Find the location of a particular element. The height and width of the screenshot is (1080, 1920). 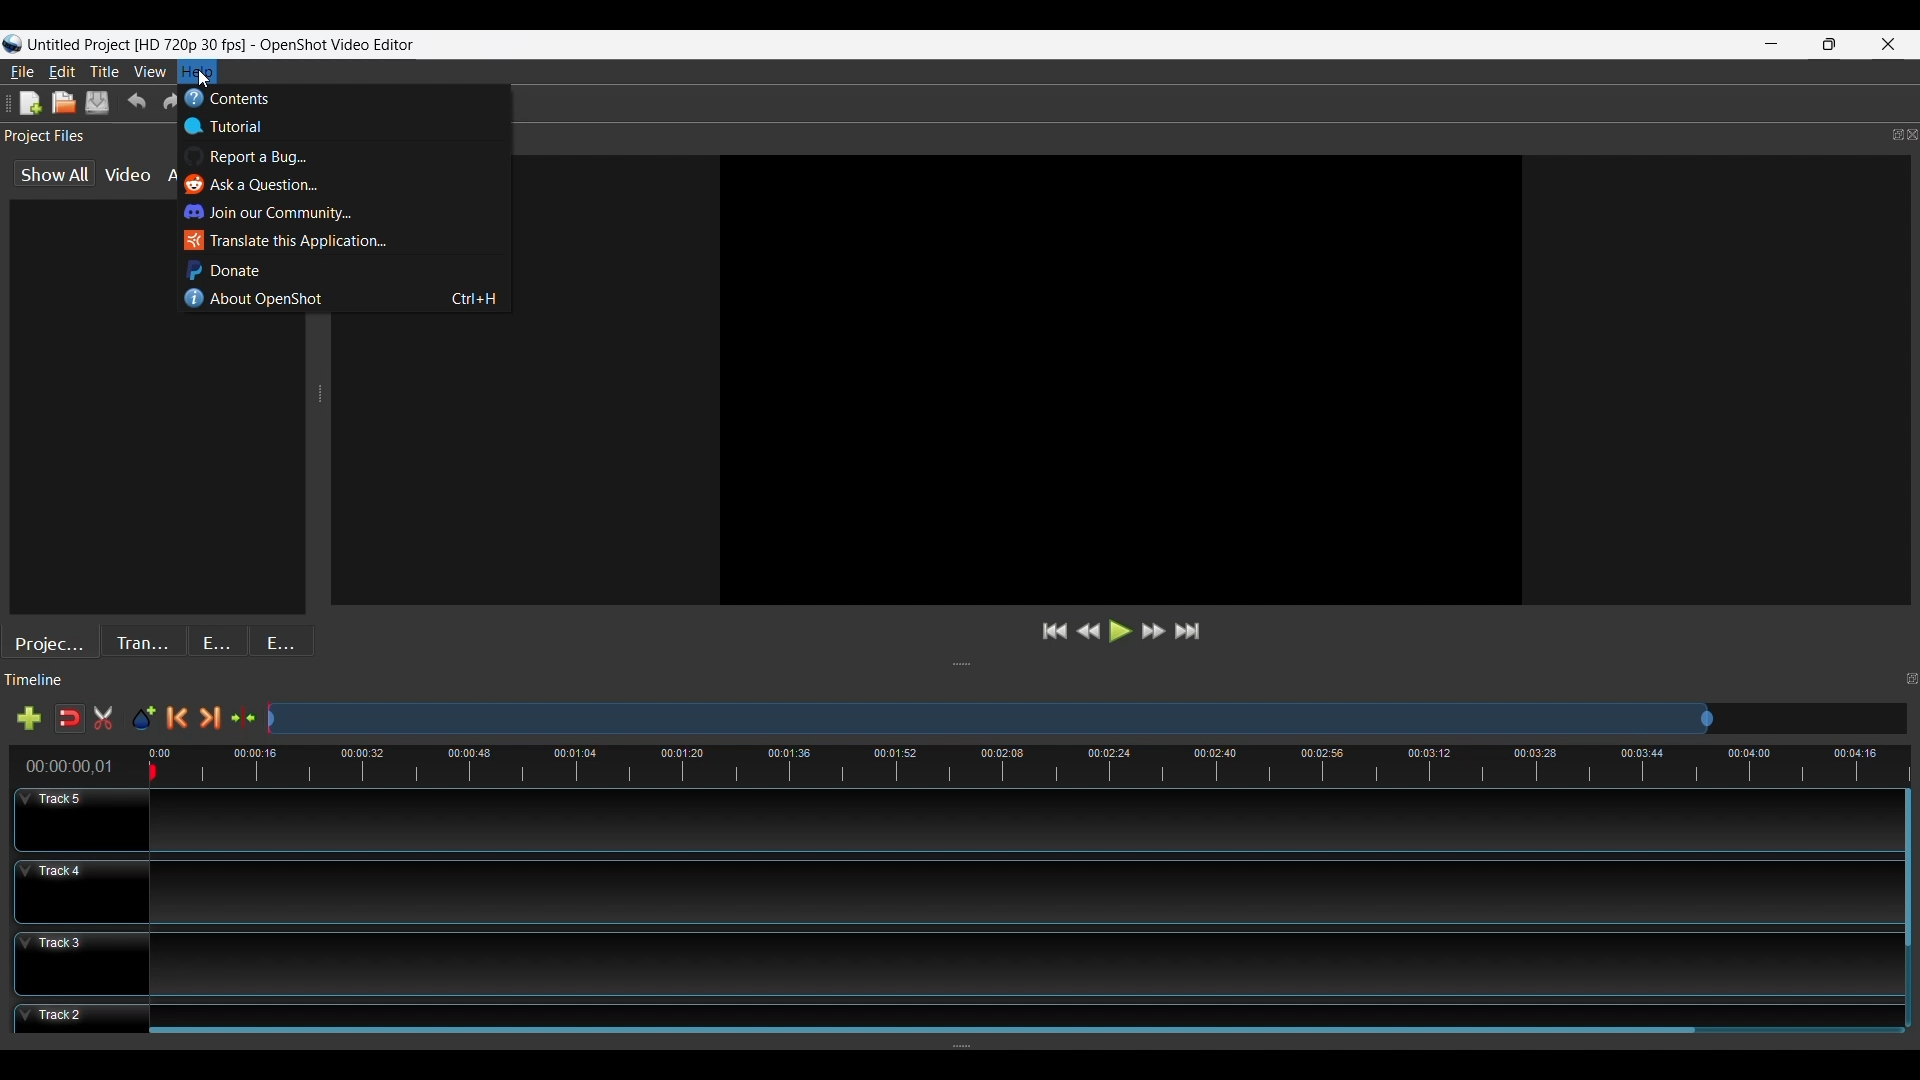

Report a bug is located at coordinates (251, 157).